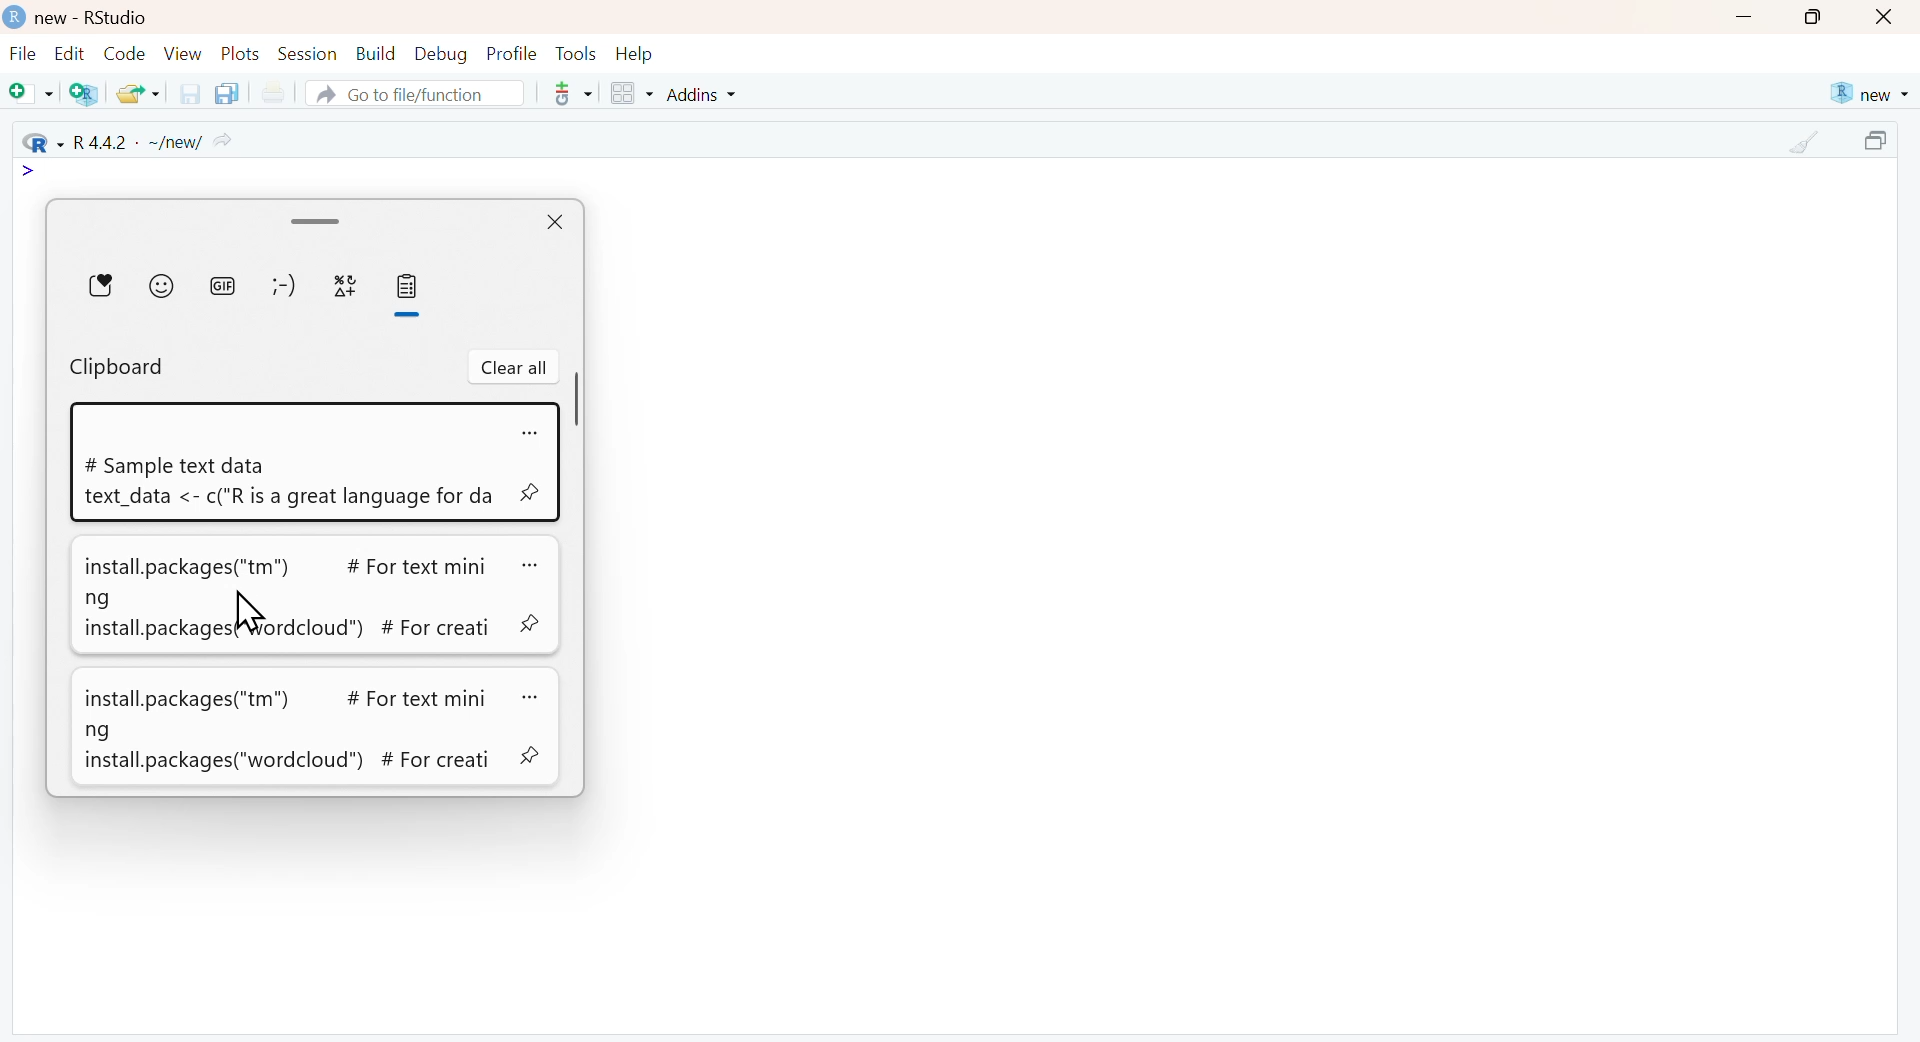 Image resolution: width=1920 pixels, height=1042 pixels. What do you see at coordinates (442, 56) in the screenshot?
I see `Debug` at bounding box center [442, 56].